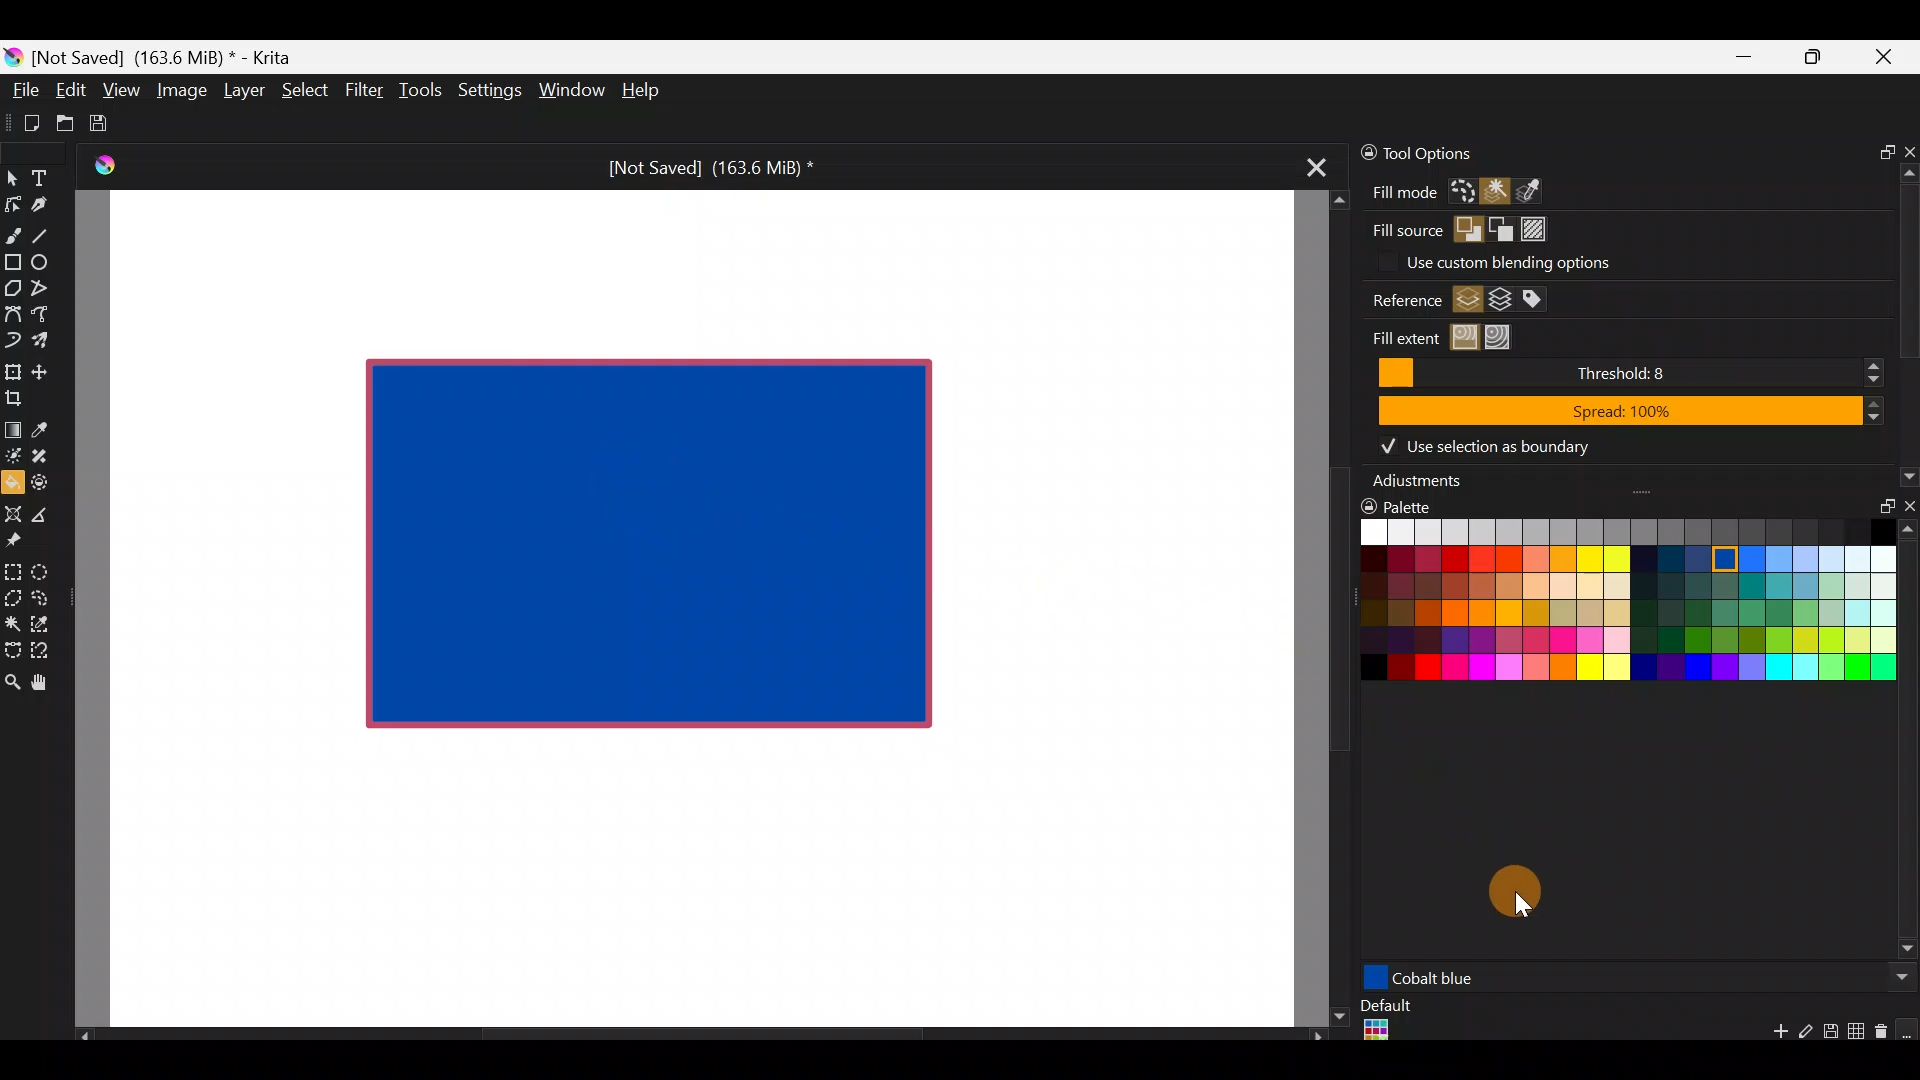 This screenshot has width=1920, height=1080. Describe the element at coordinates (645, 546) in the screenshot. I see `Rectangle shape on Canvas` at that location.